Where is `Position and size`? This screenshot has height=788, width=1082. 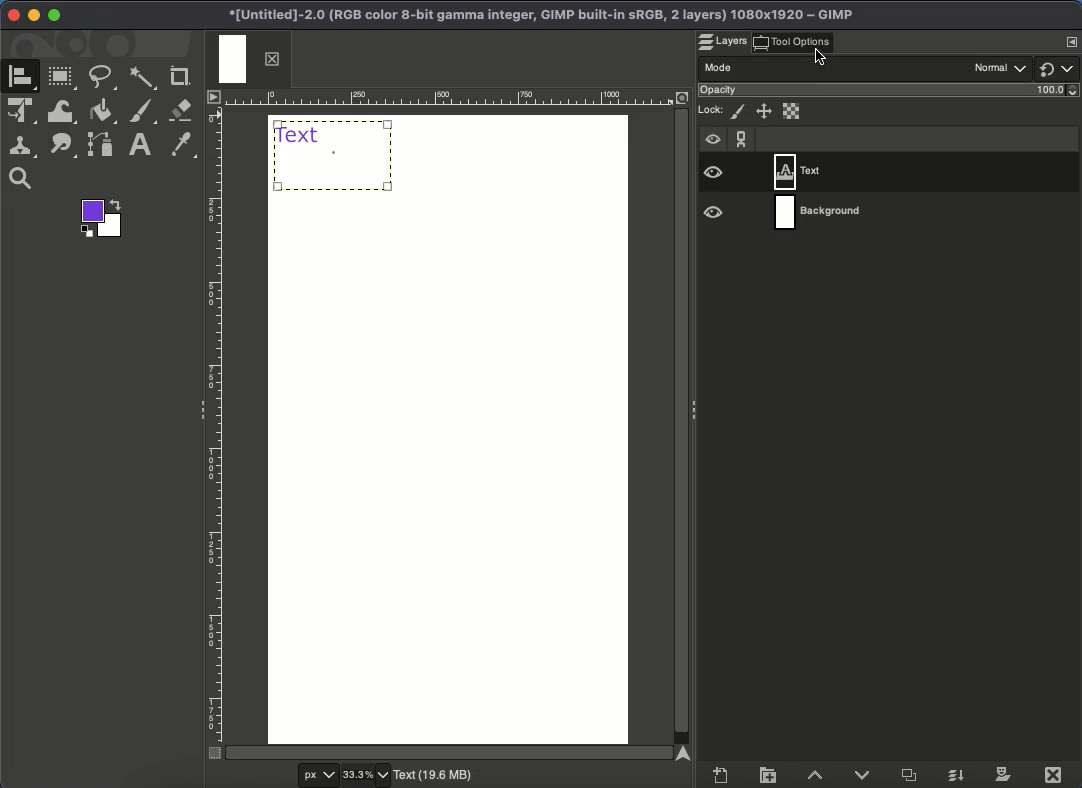
Position and size is located at coordinates (762, 111).